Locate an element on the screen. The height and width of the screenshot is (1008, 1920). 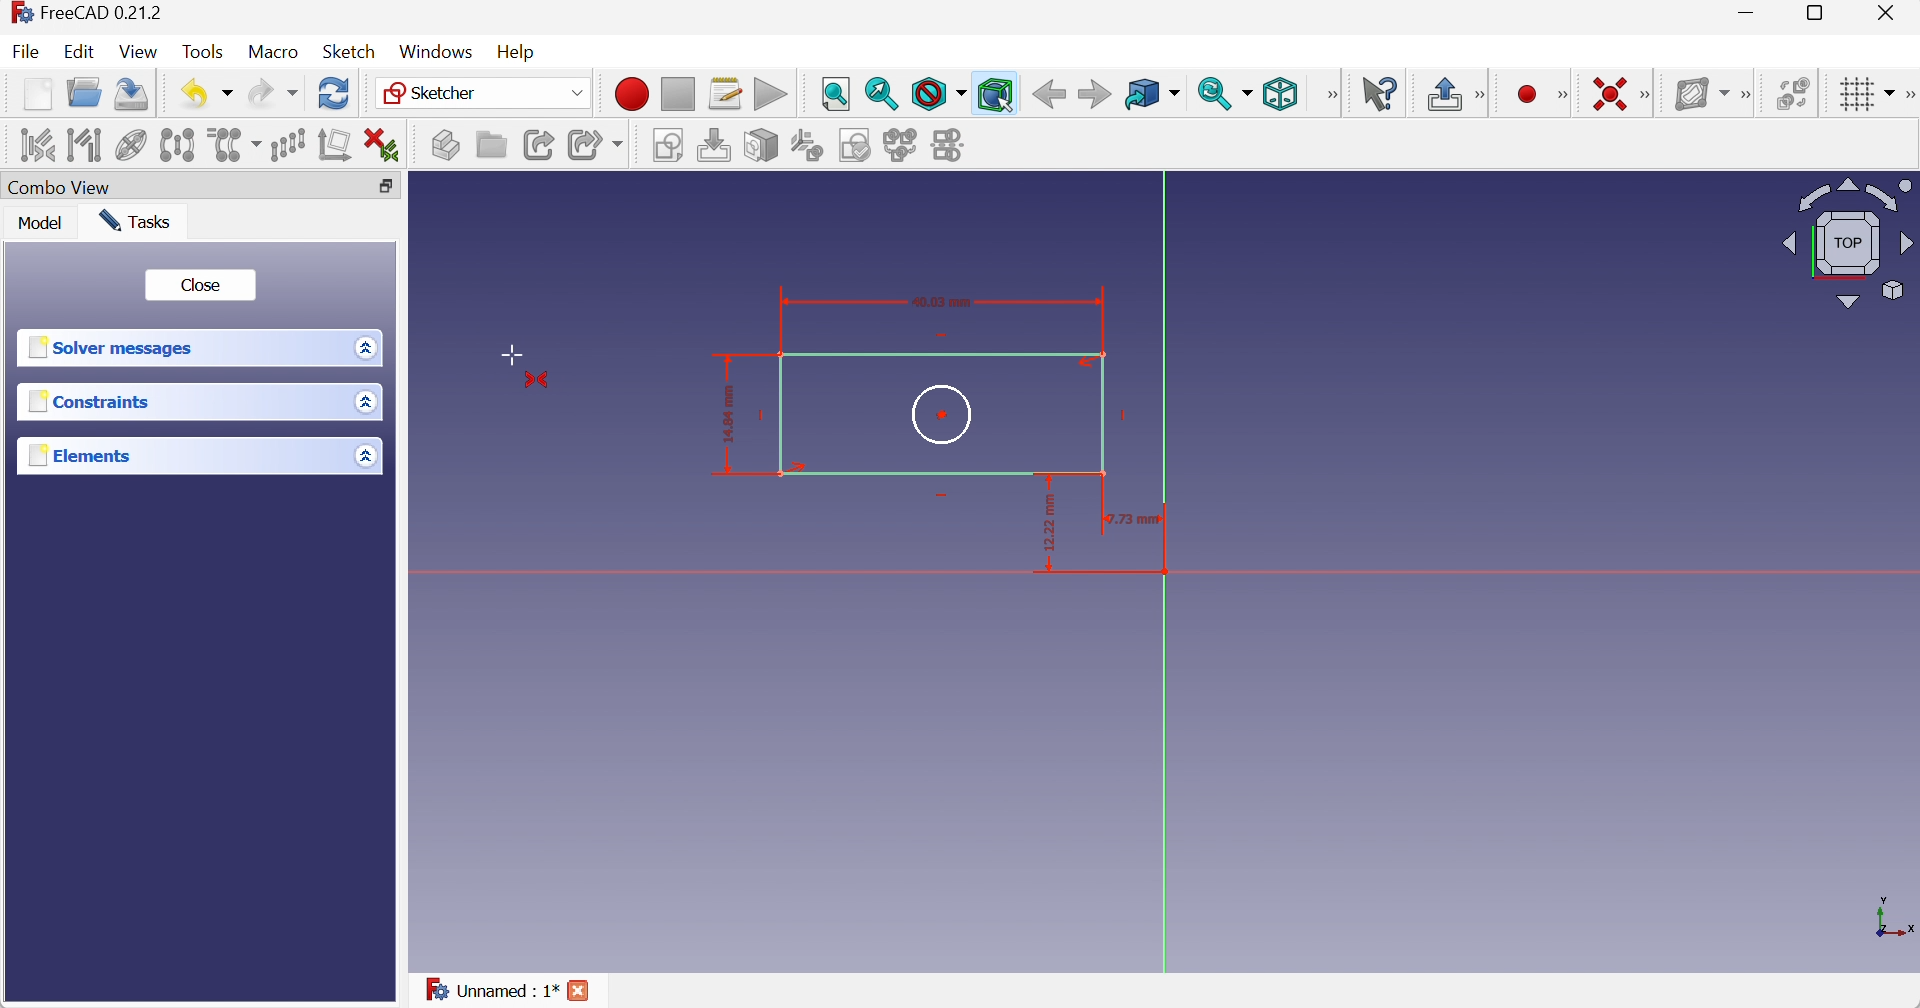
Save is located at coordinates (129, 95).